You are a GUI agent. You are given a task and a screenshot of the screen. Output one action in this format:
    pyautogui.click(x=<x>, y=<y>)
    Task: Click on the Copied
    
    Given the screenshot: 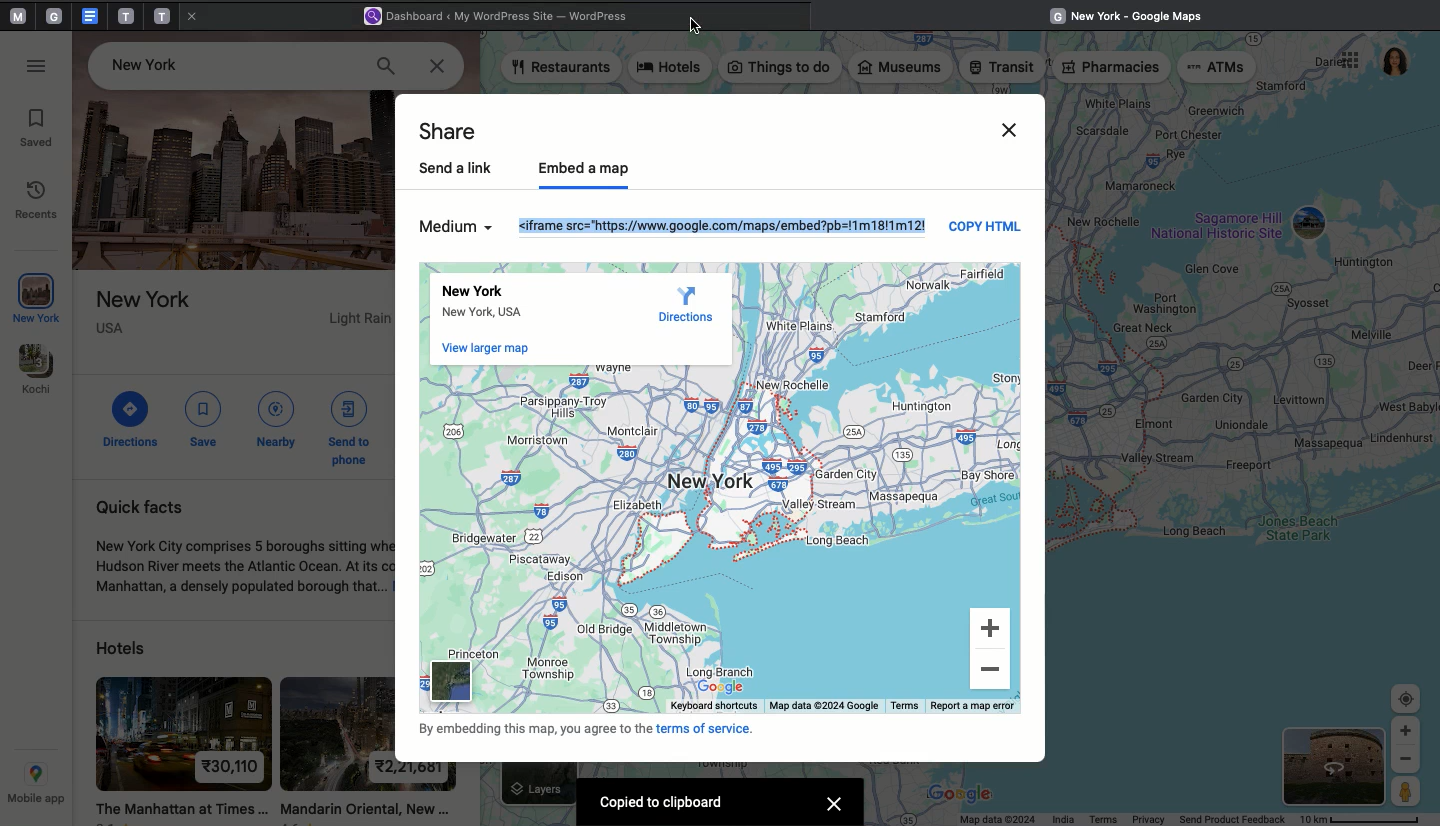 What is the action you would take?
    pyautogui.click(x=727, y=225)
    